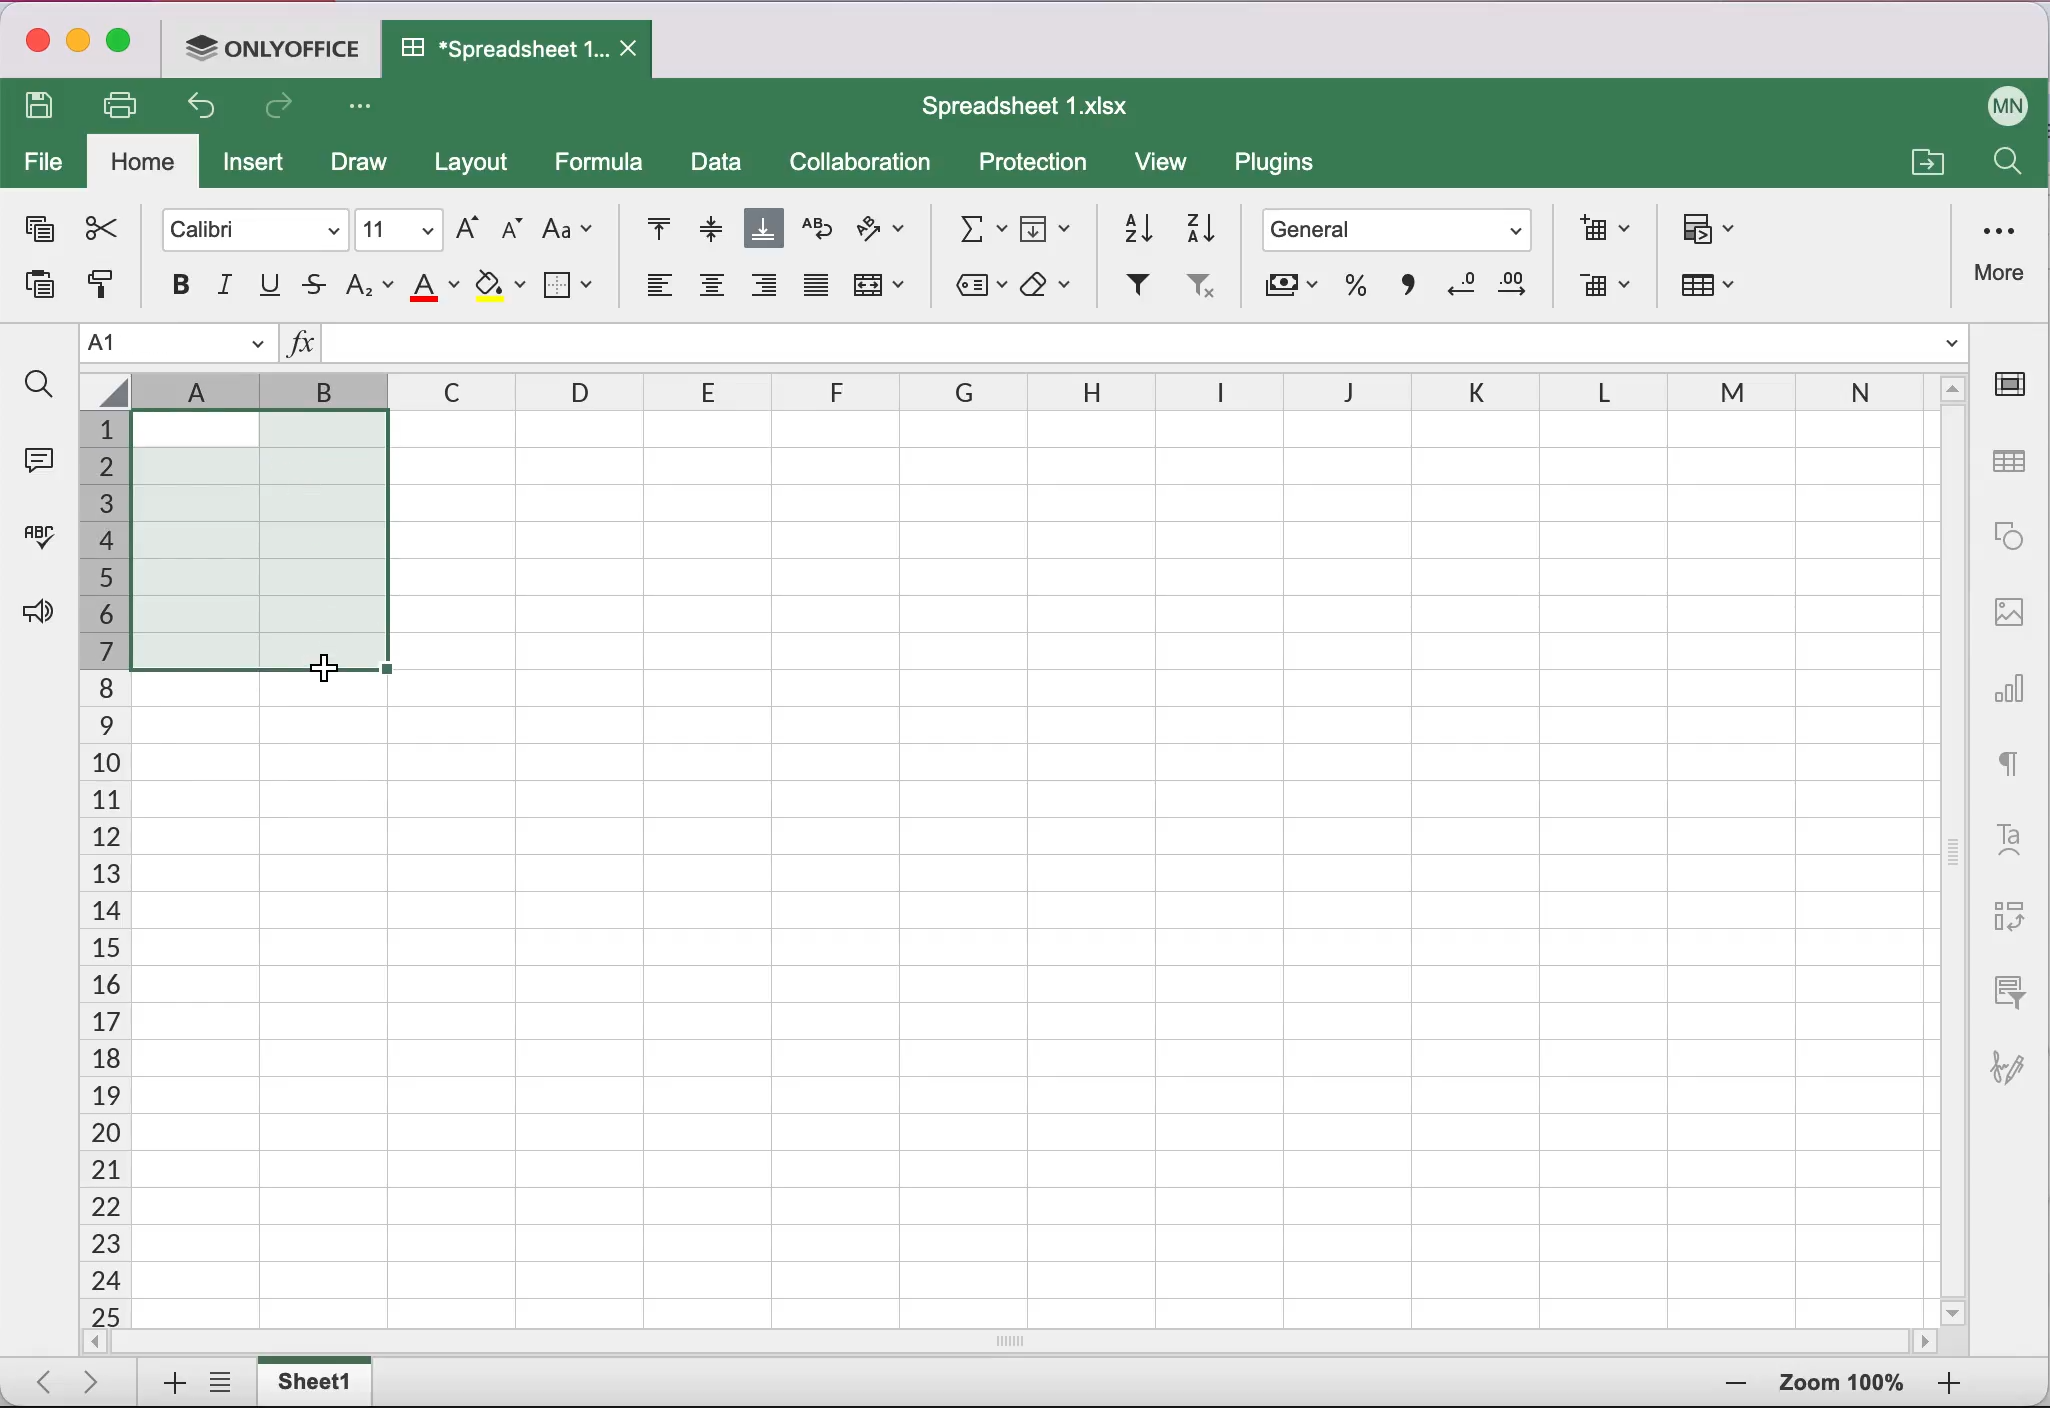 This screenshot has width=2050, height=1408. Describe the element at coordinates (35, 544) in the screenshot. I see `spell checking` at that location.